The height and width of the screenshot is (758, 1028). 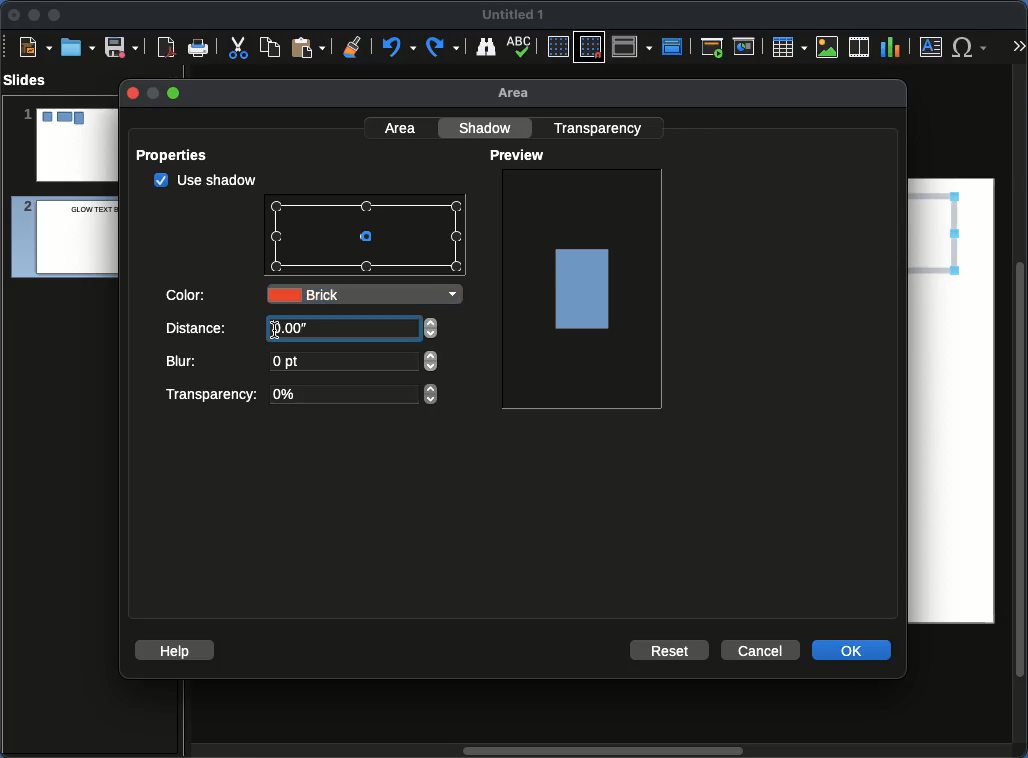 What do you see at coordinates (635, 45) in the screenshot?
I see `Display views` at bounding box center [635, 45].